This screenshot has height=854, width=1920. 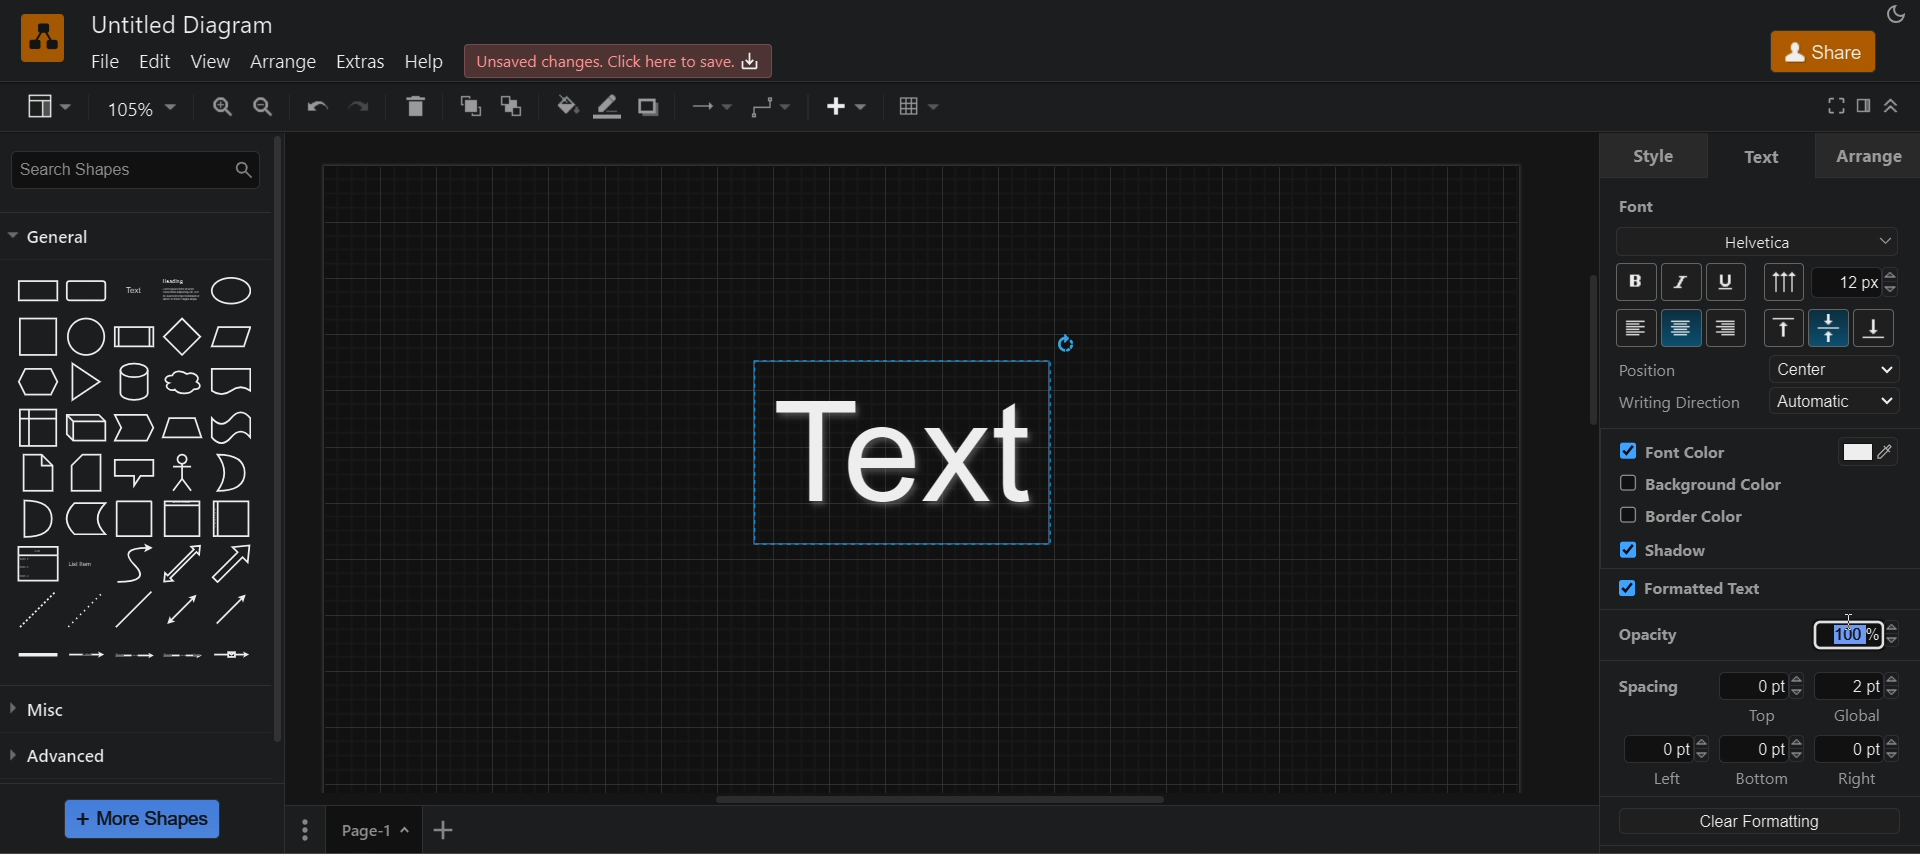 I want to click on card, so click(x=87, y=472).